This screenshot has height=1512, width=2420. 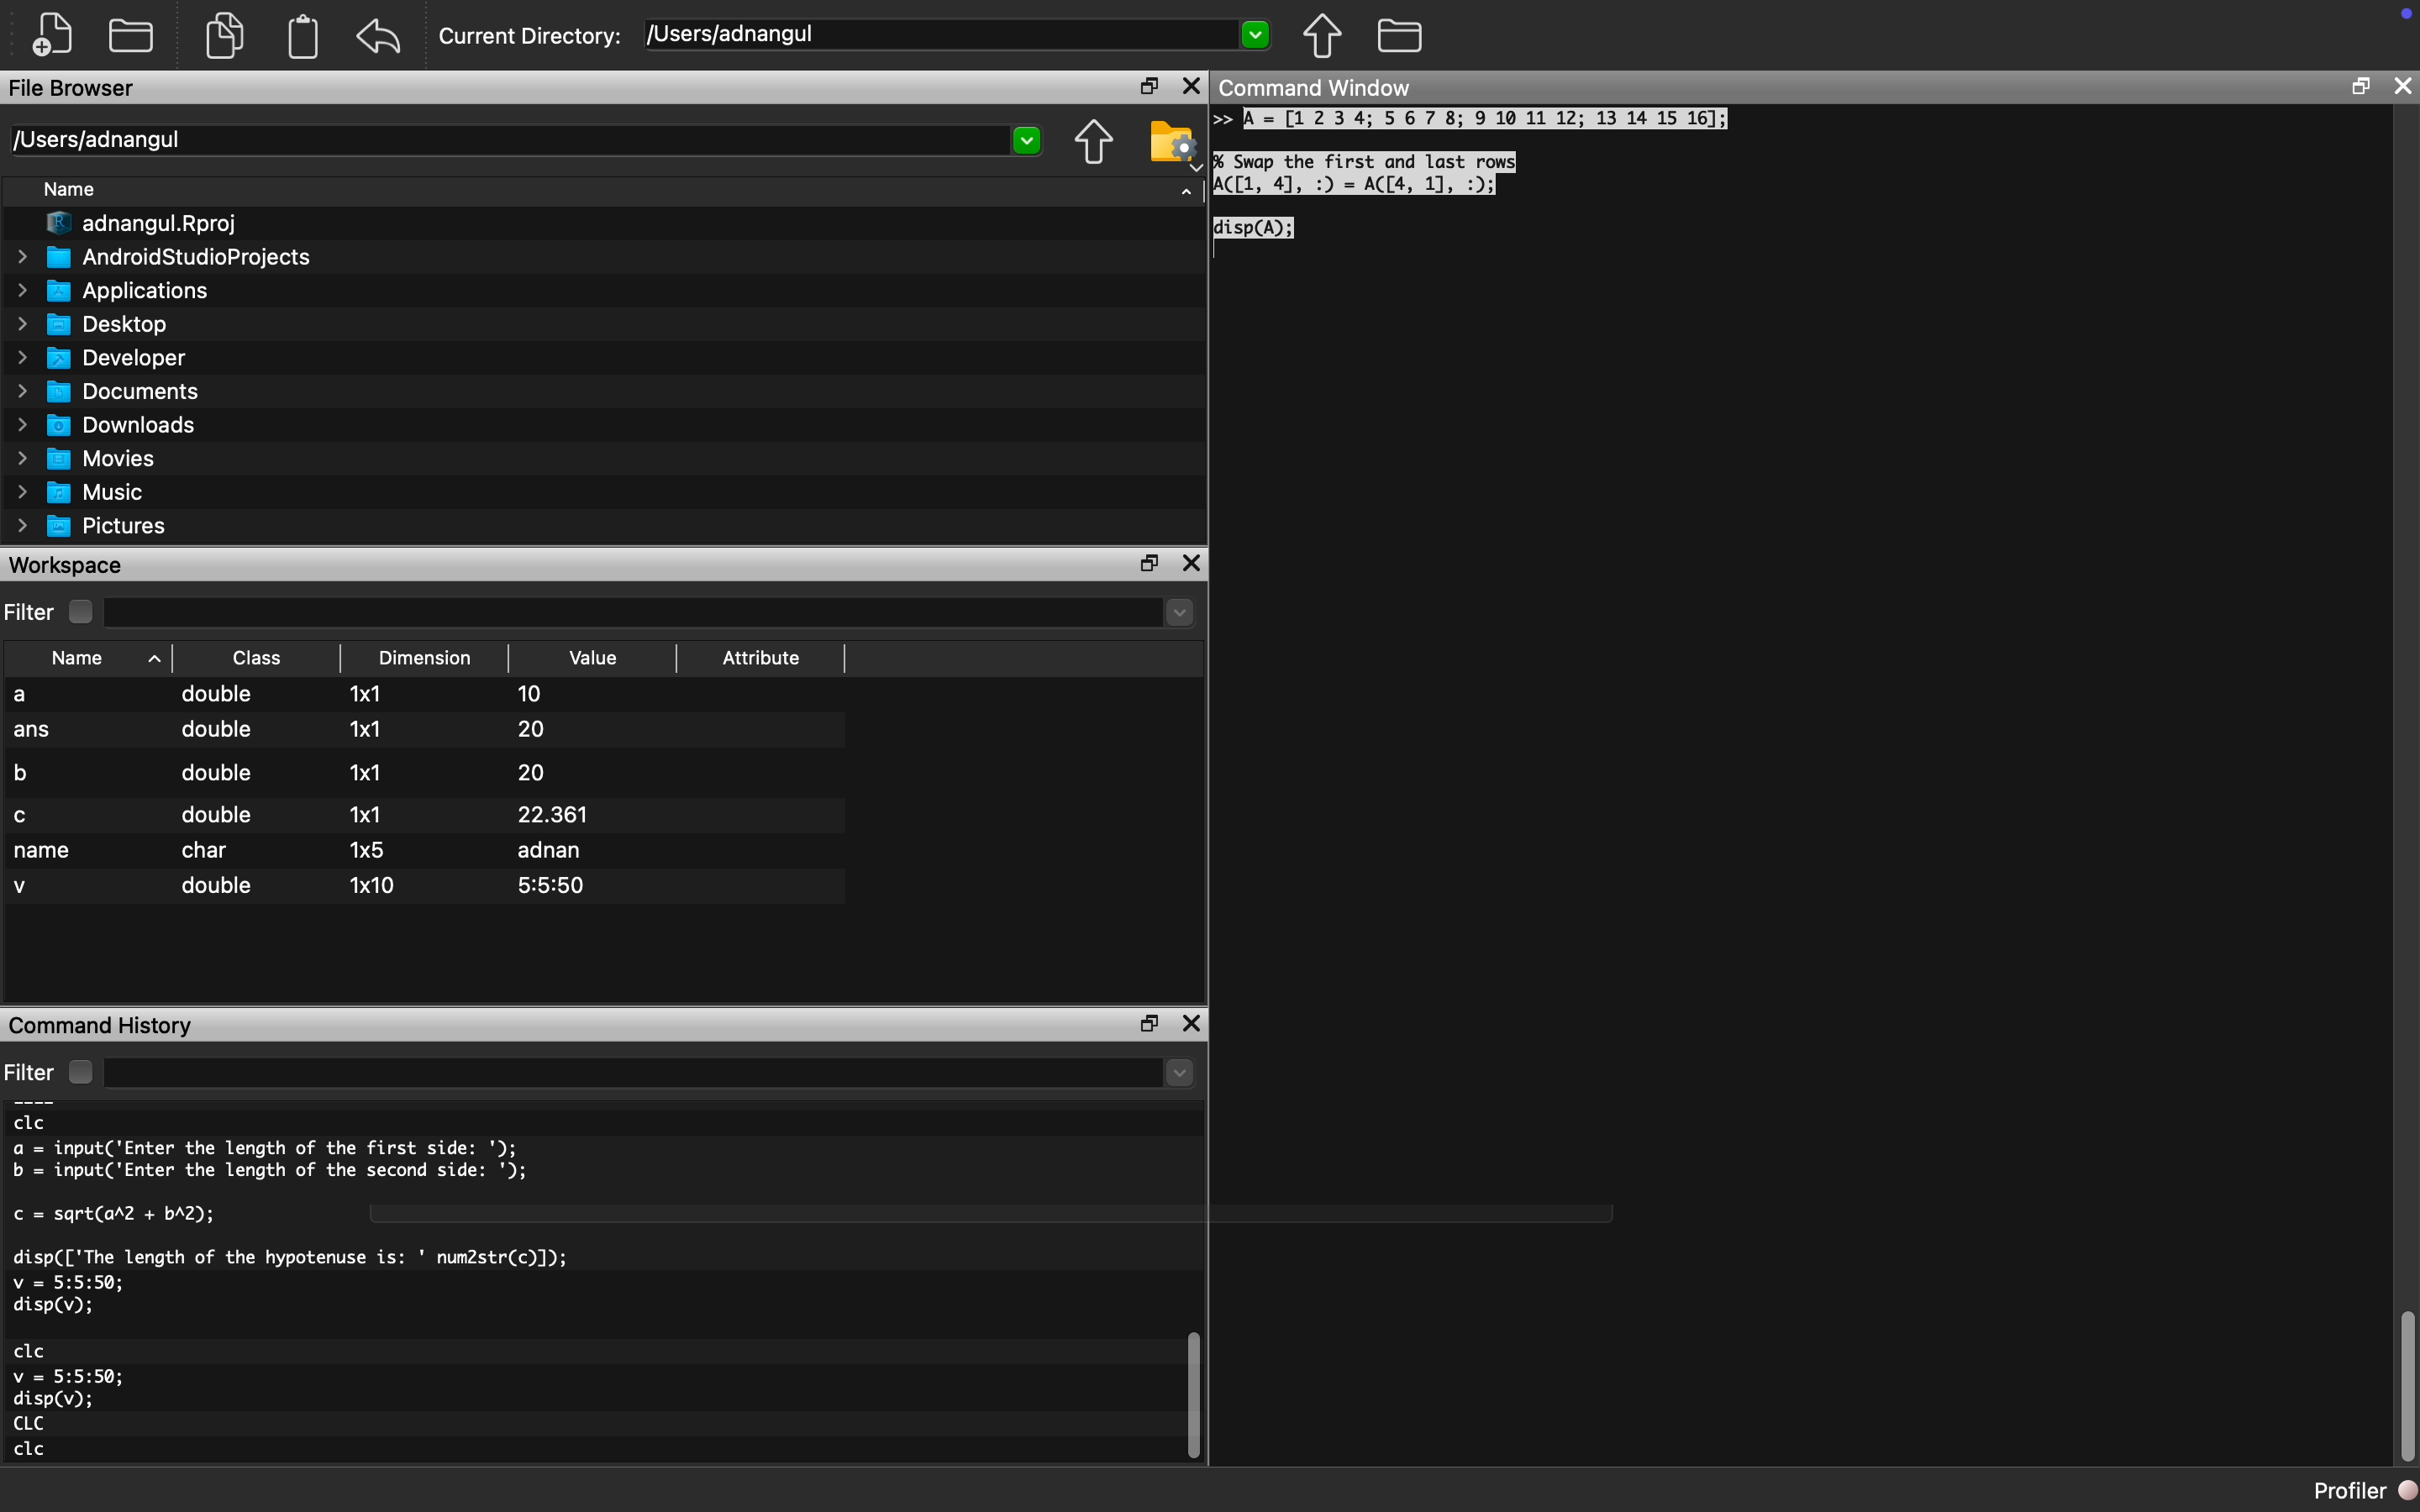 What do you see at coordinates (1178, 1076) in the screenshot?
I see `Dropdown` at bounding box center [1178, 1076].